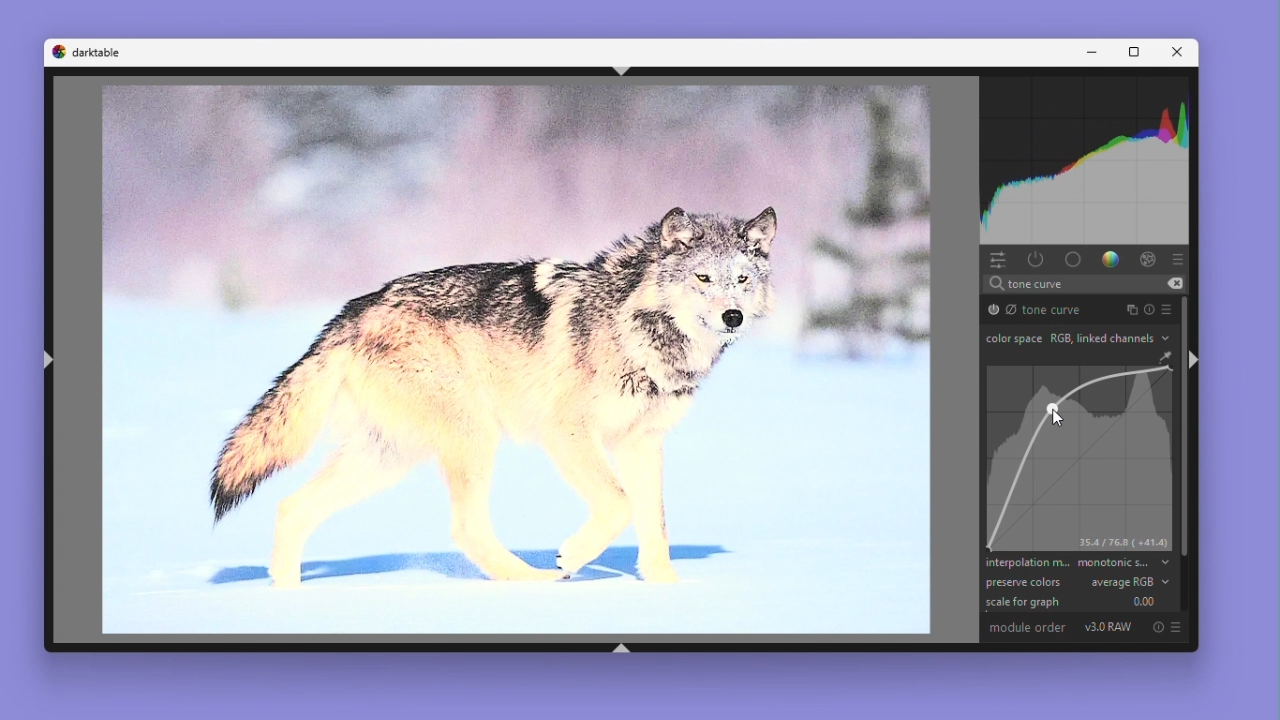  I want to click on base, so click(1073, 259).